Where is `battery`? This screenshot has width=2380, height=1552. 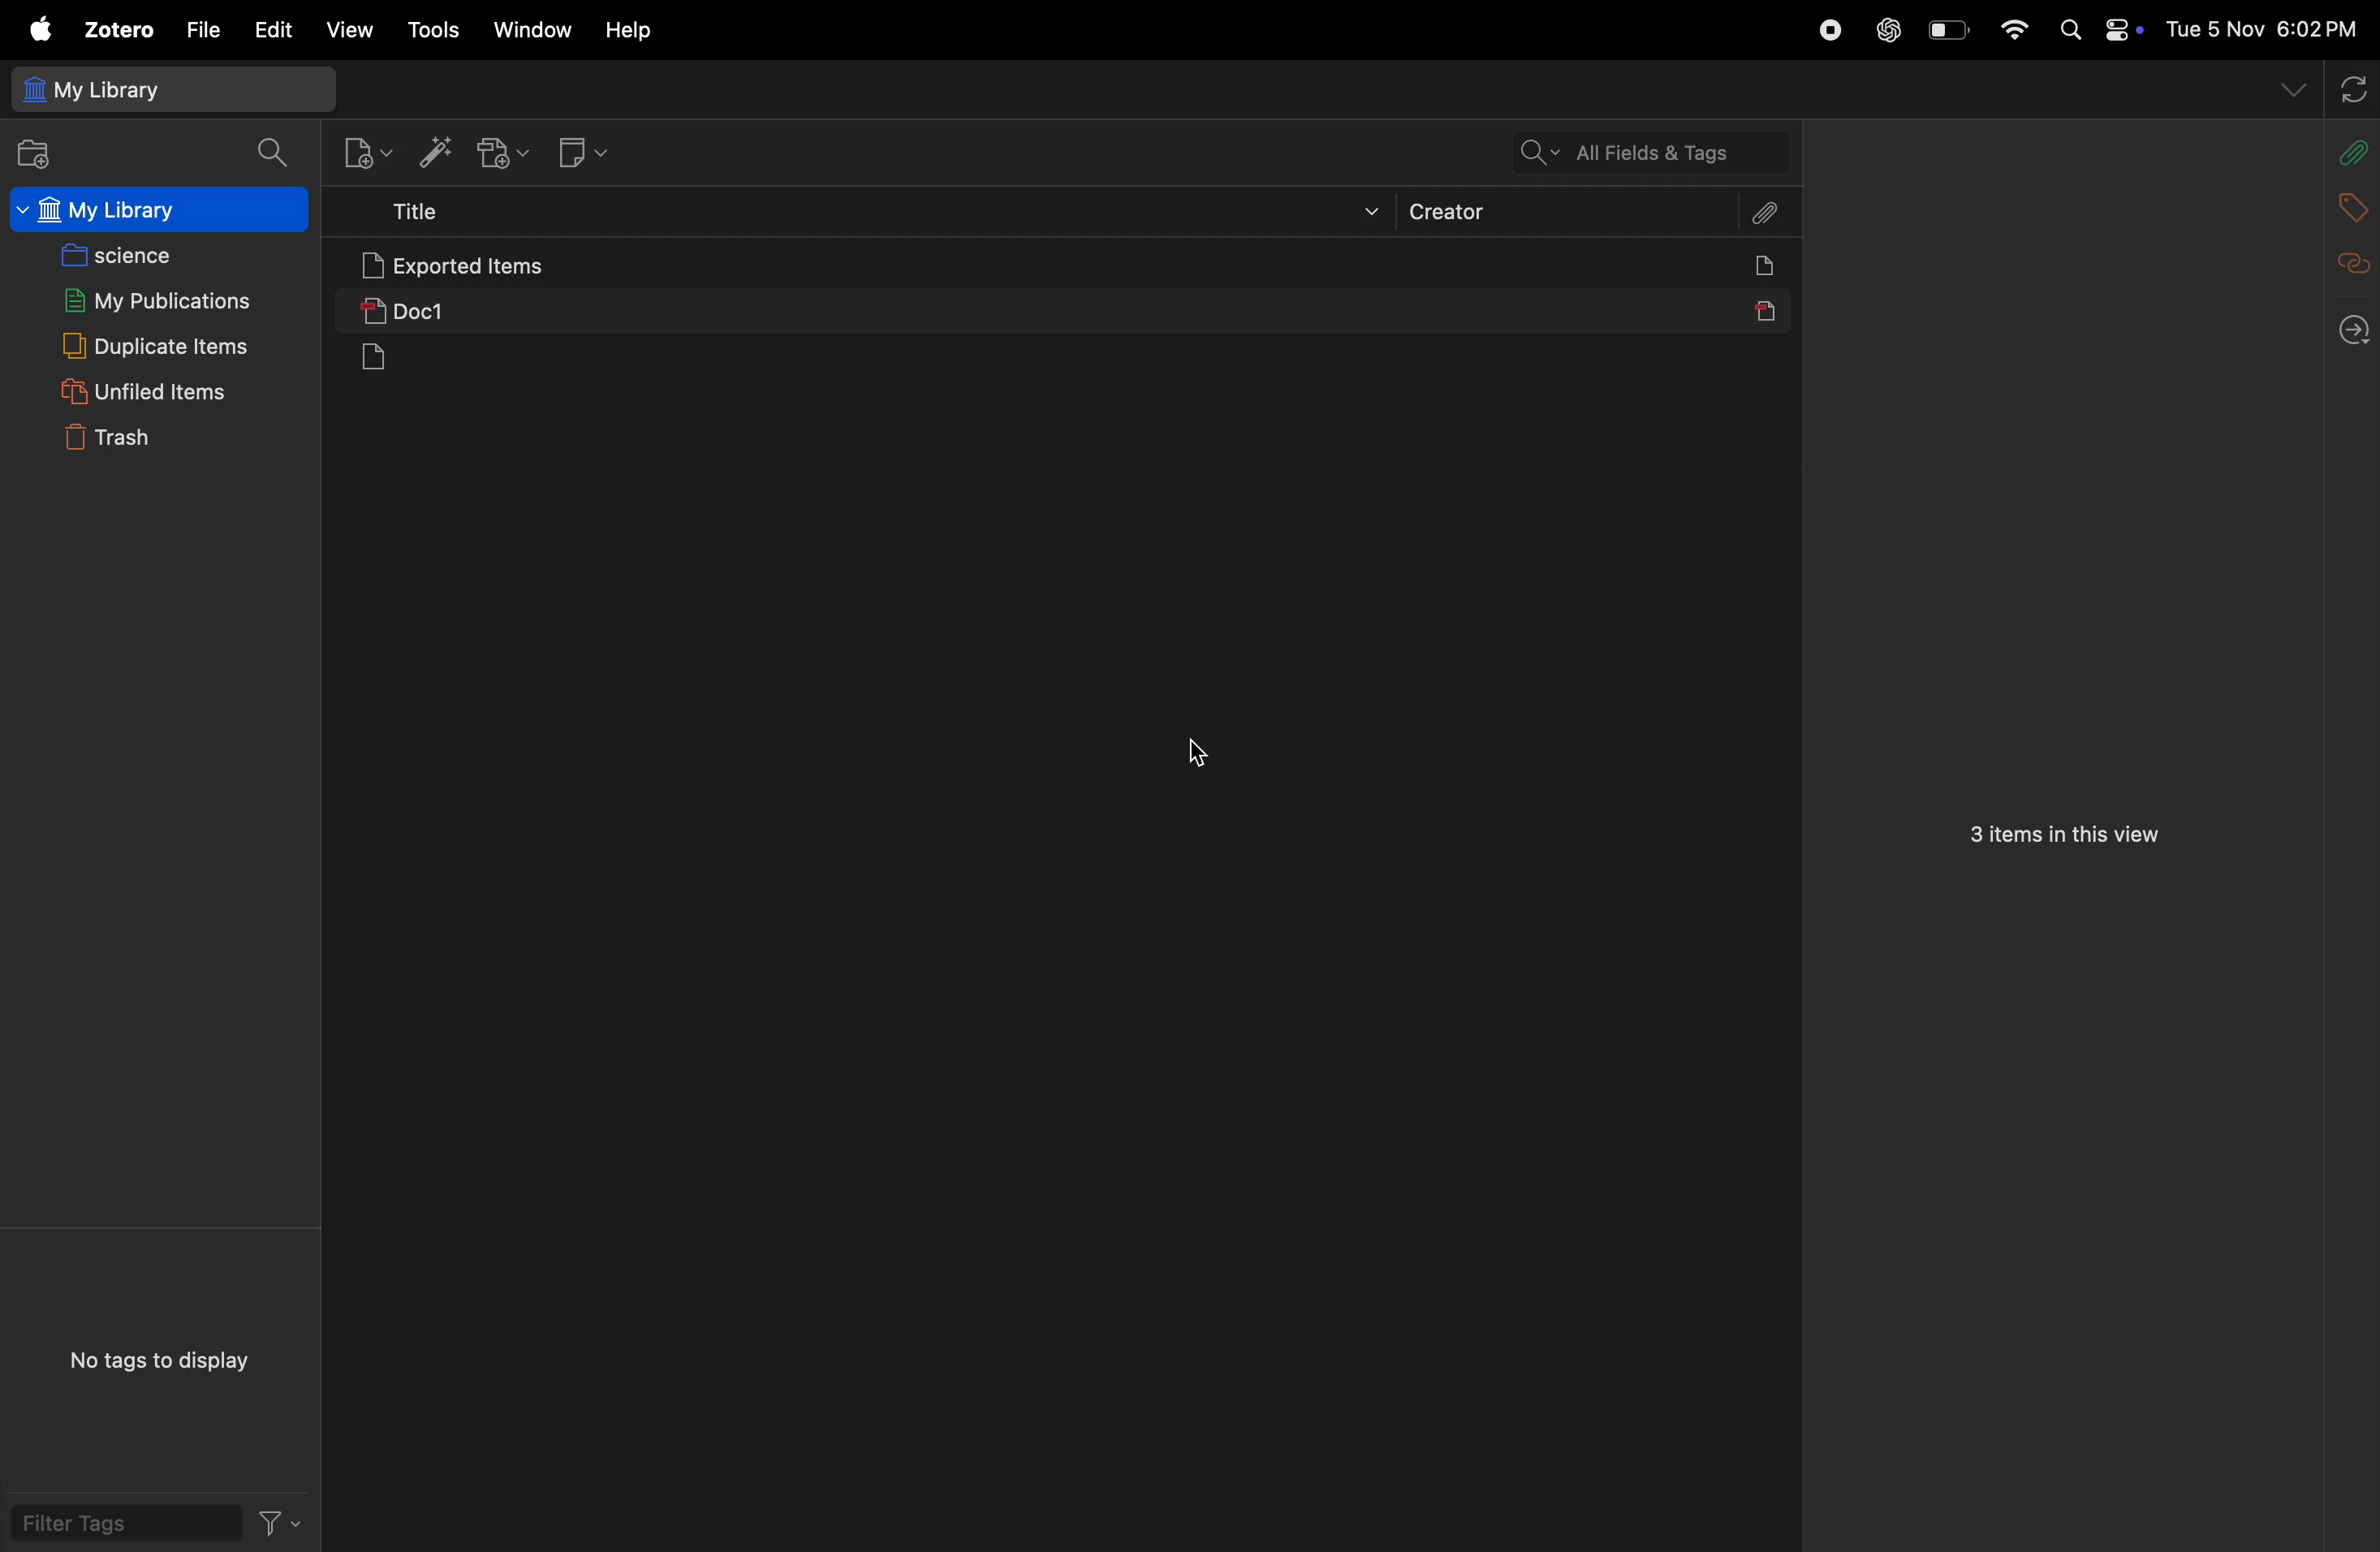
battery is located at coordinates (1951, 29).